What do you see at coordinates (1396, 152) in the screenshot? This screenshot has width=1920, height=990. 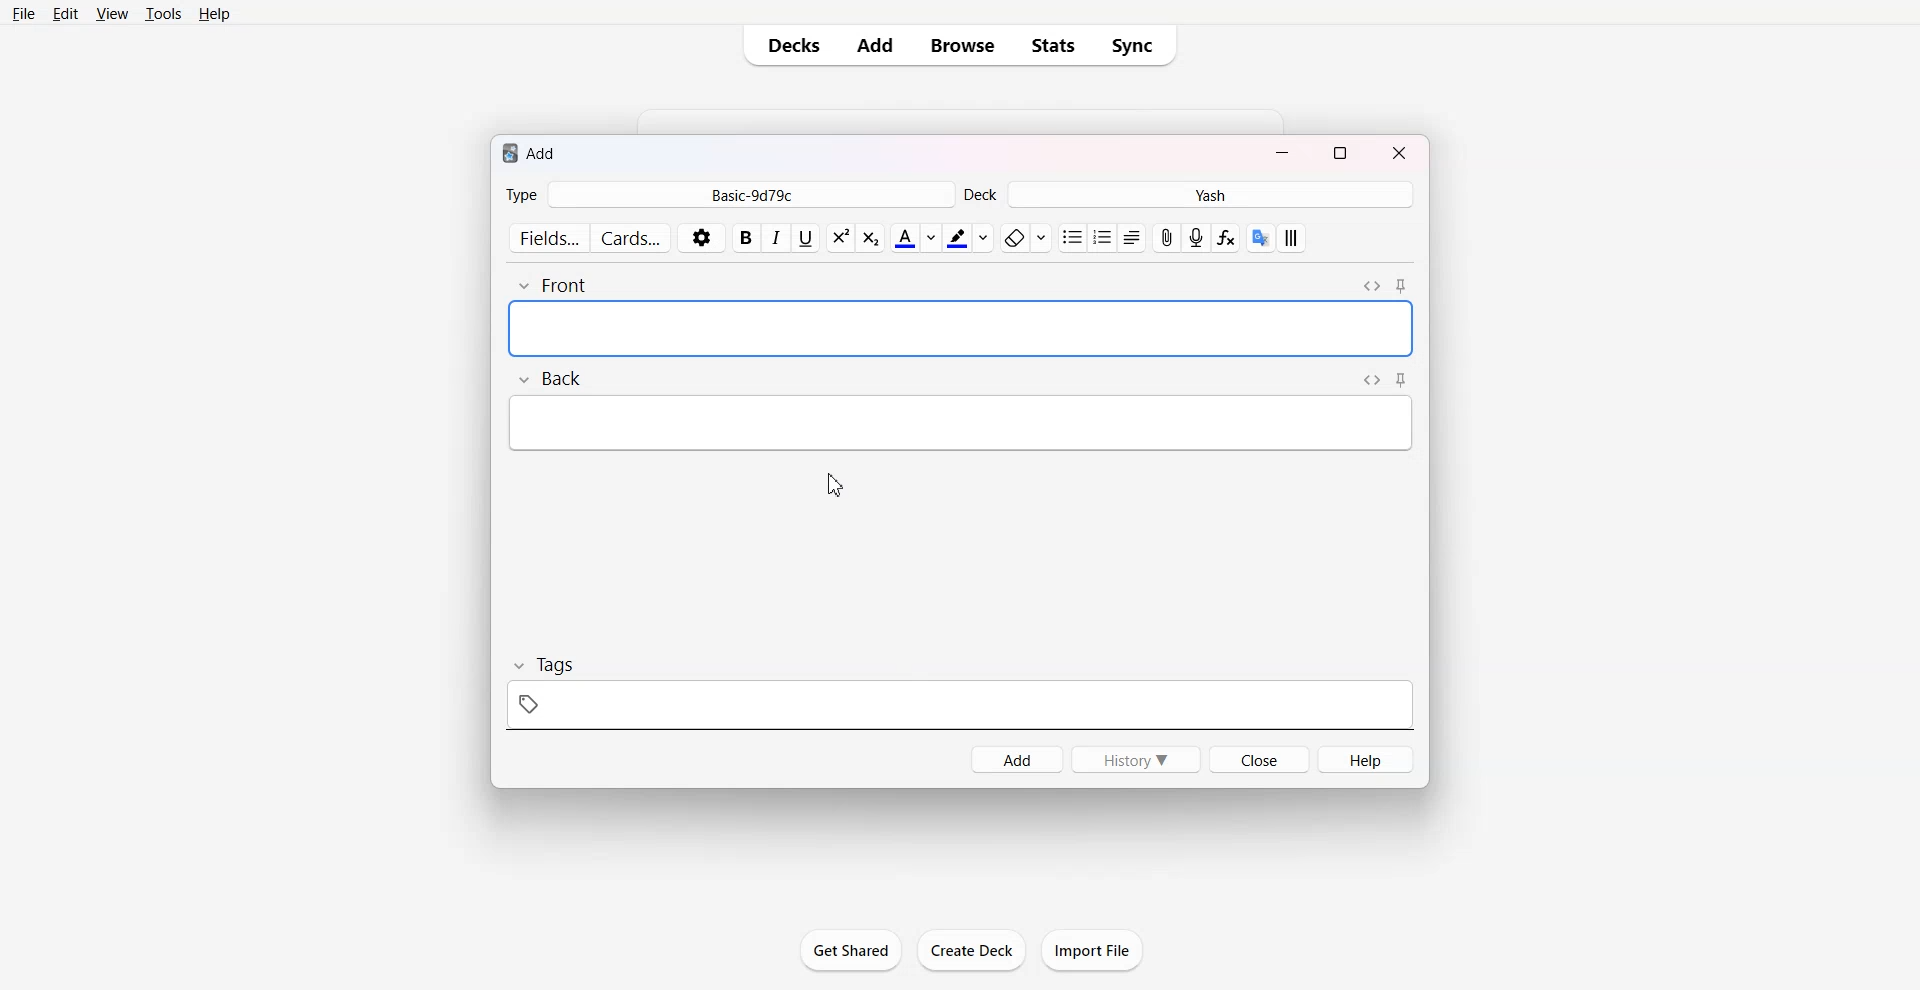 I see `Close` at bounding box center [1396, 152].